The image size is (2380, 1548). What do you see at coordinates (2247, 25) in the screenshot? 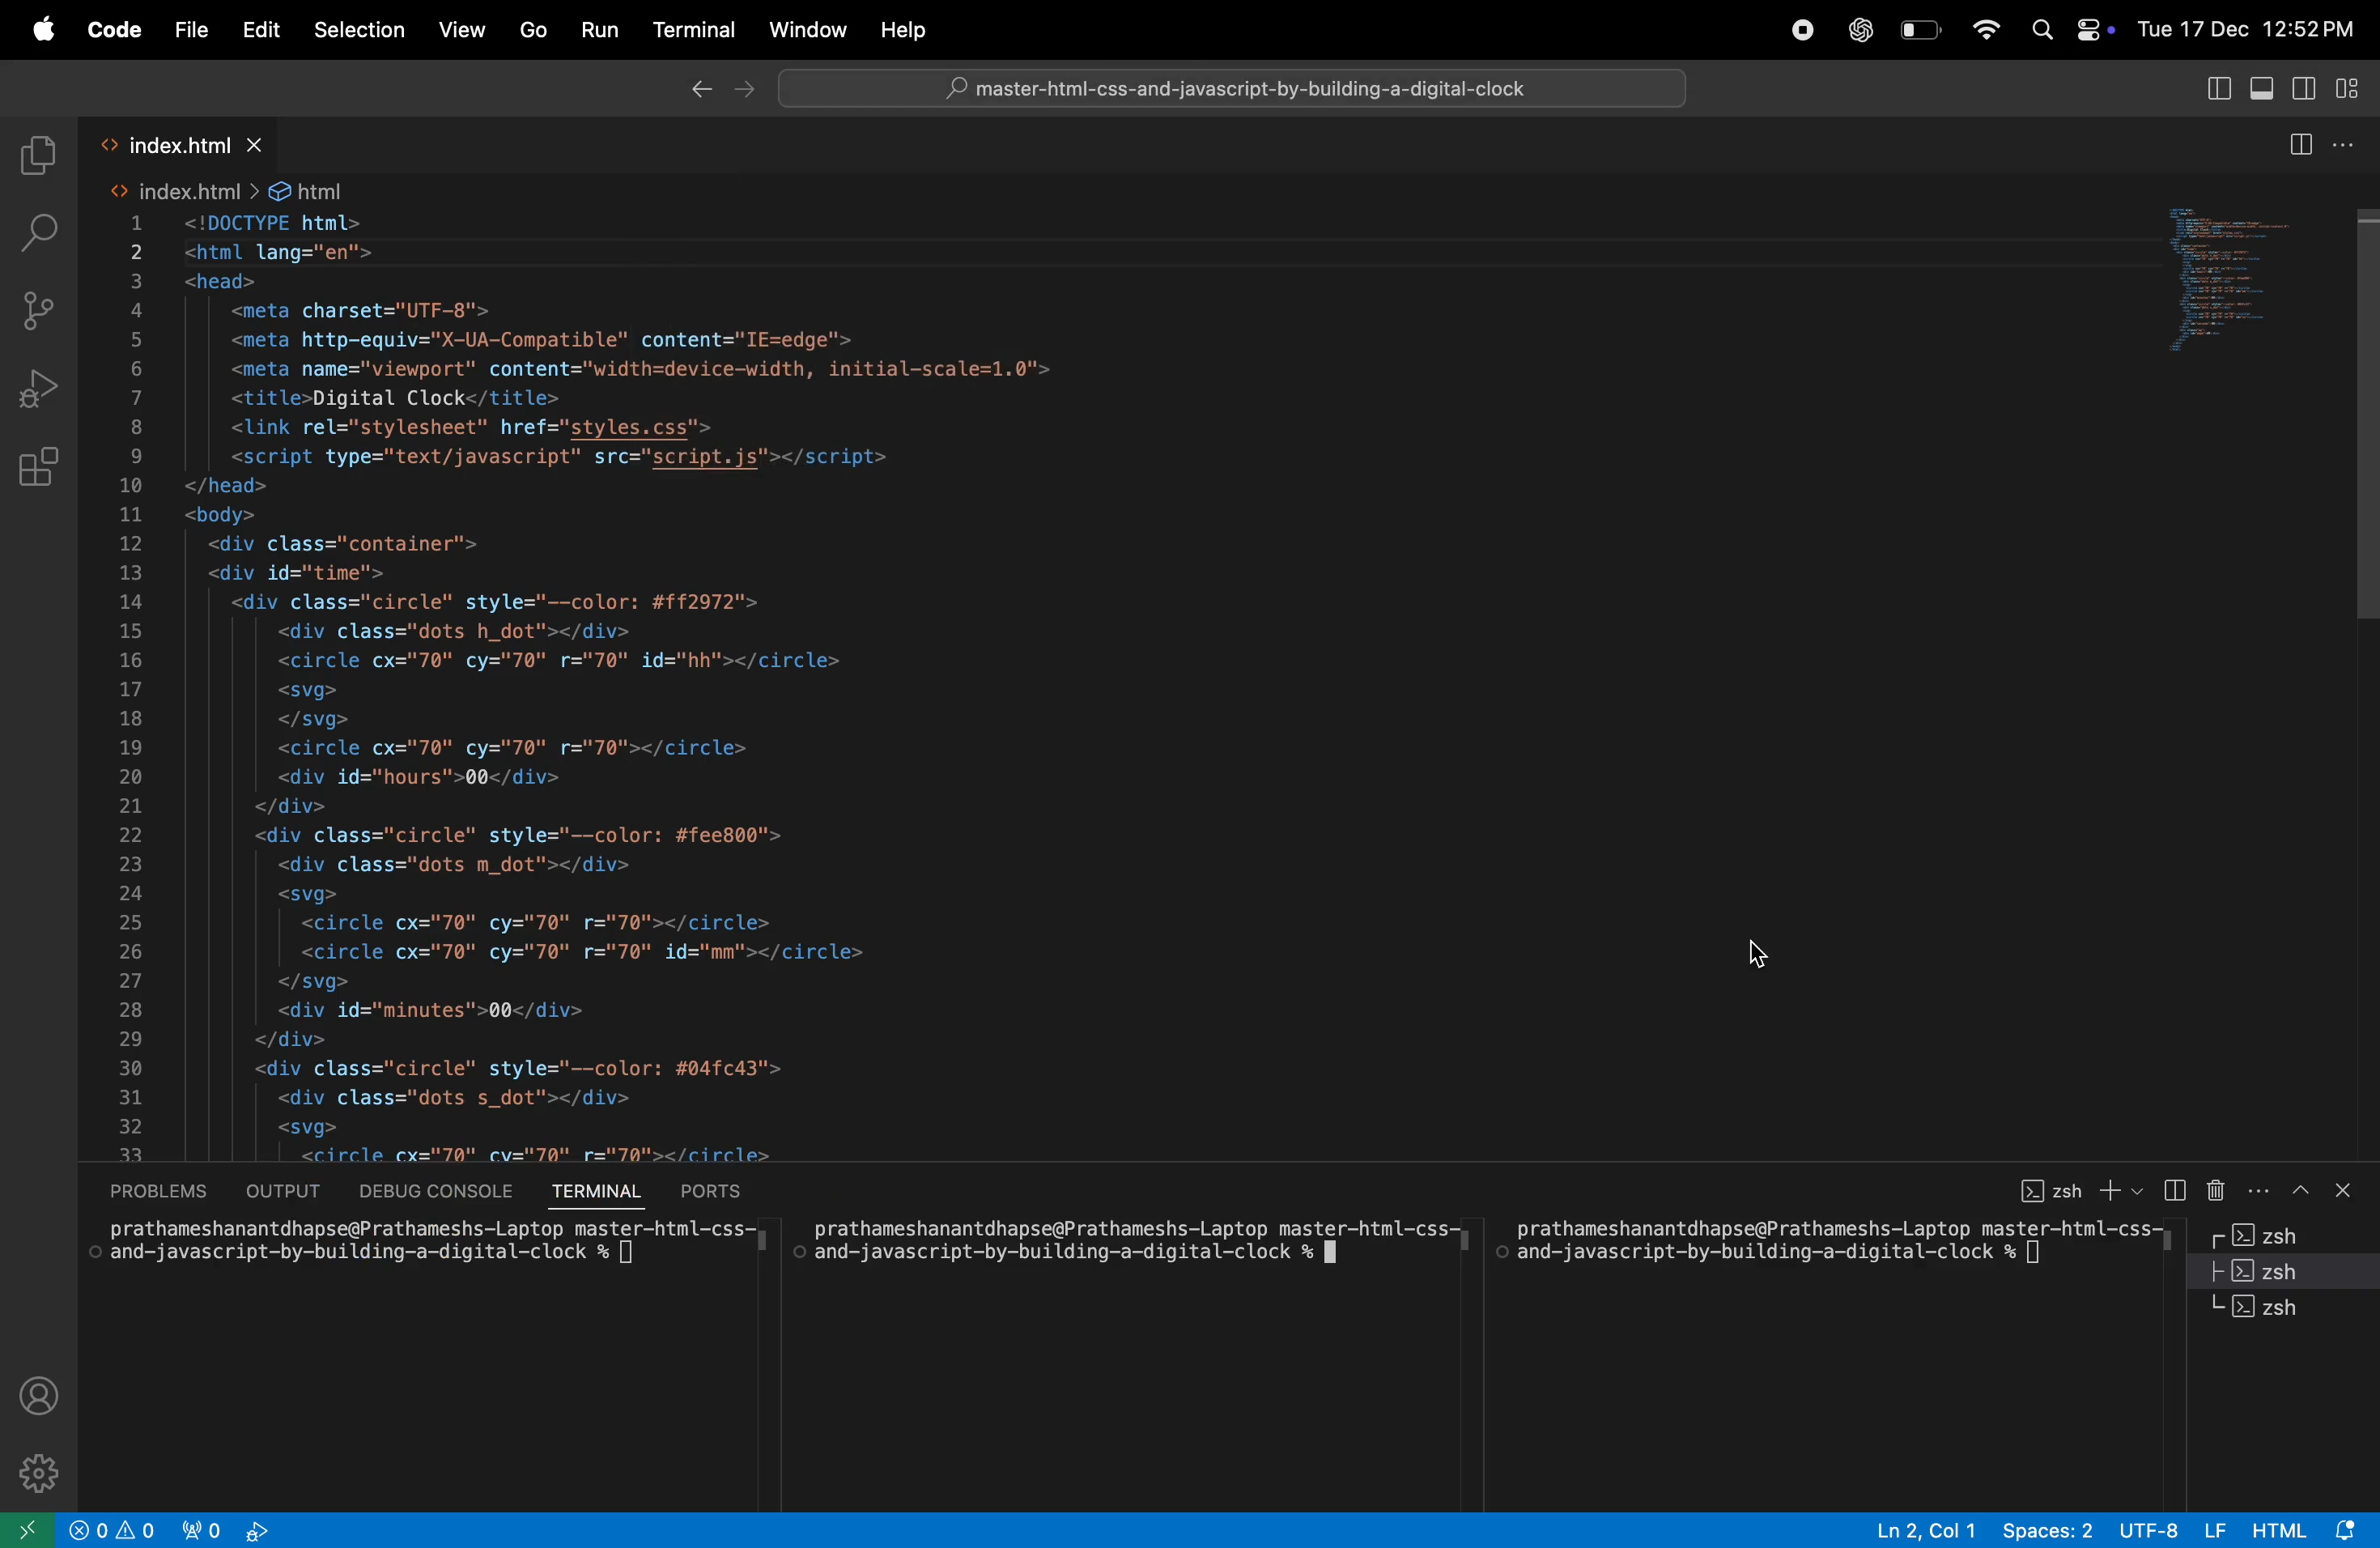
I see `Tue 17 Dec, 12:52 PM` at bounding box center [2247, 25].